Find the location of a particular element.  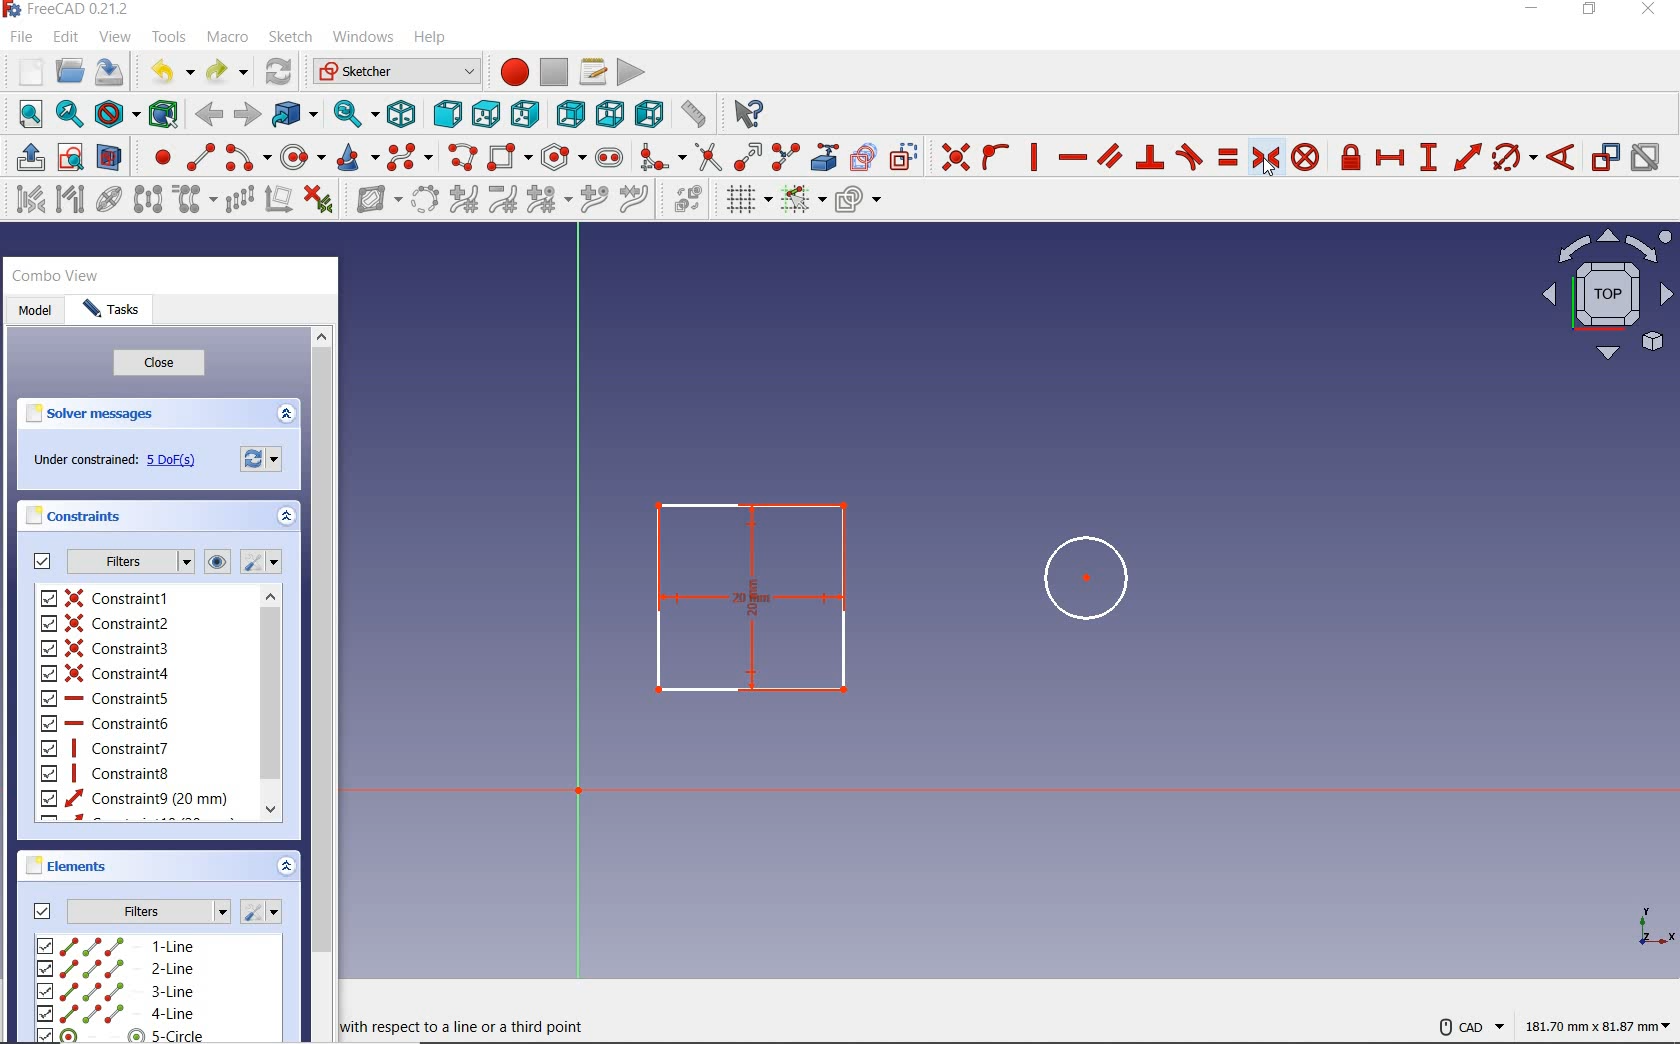

what's this is located at coordinates (748, 113).